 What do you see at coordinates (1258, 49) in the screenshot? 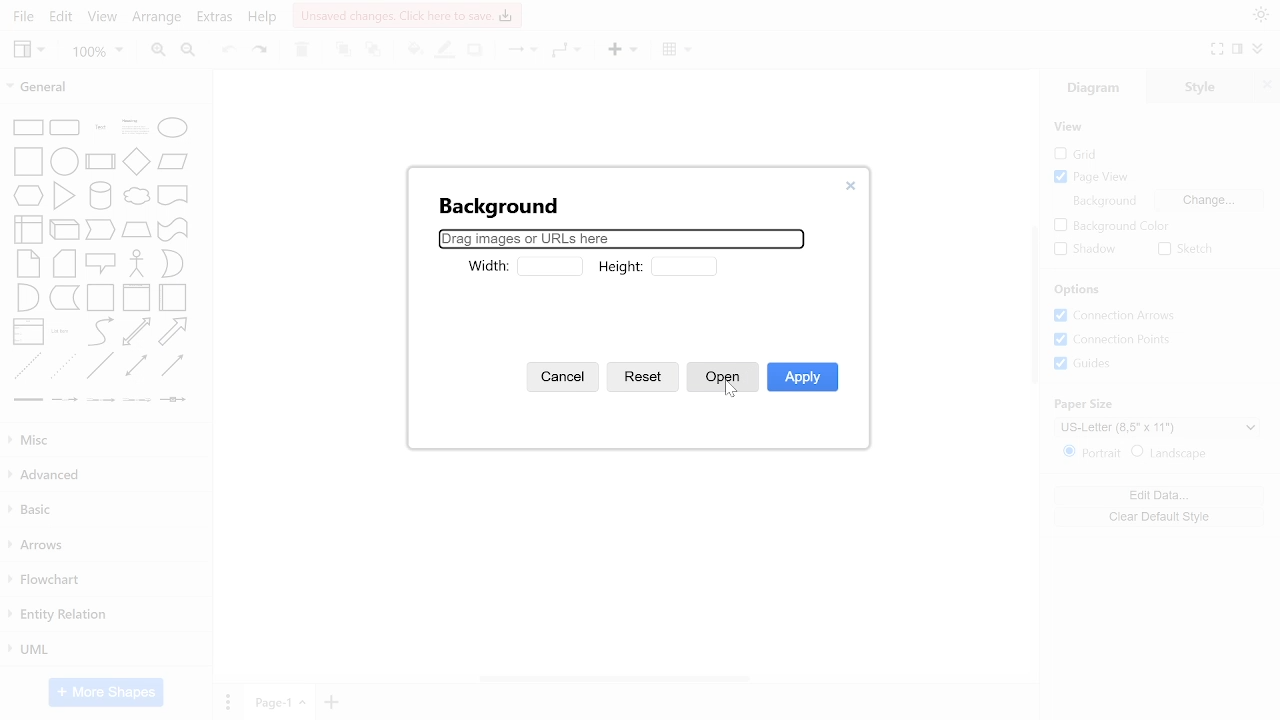
I see `collapse` at bounding box center [1258, 49].